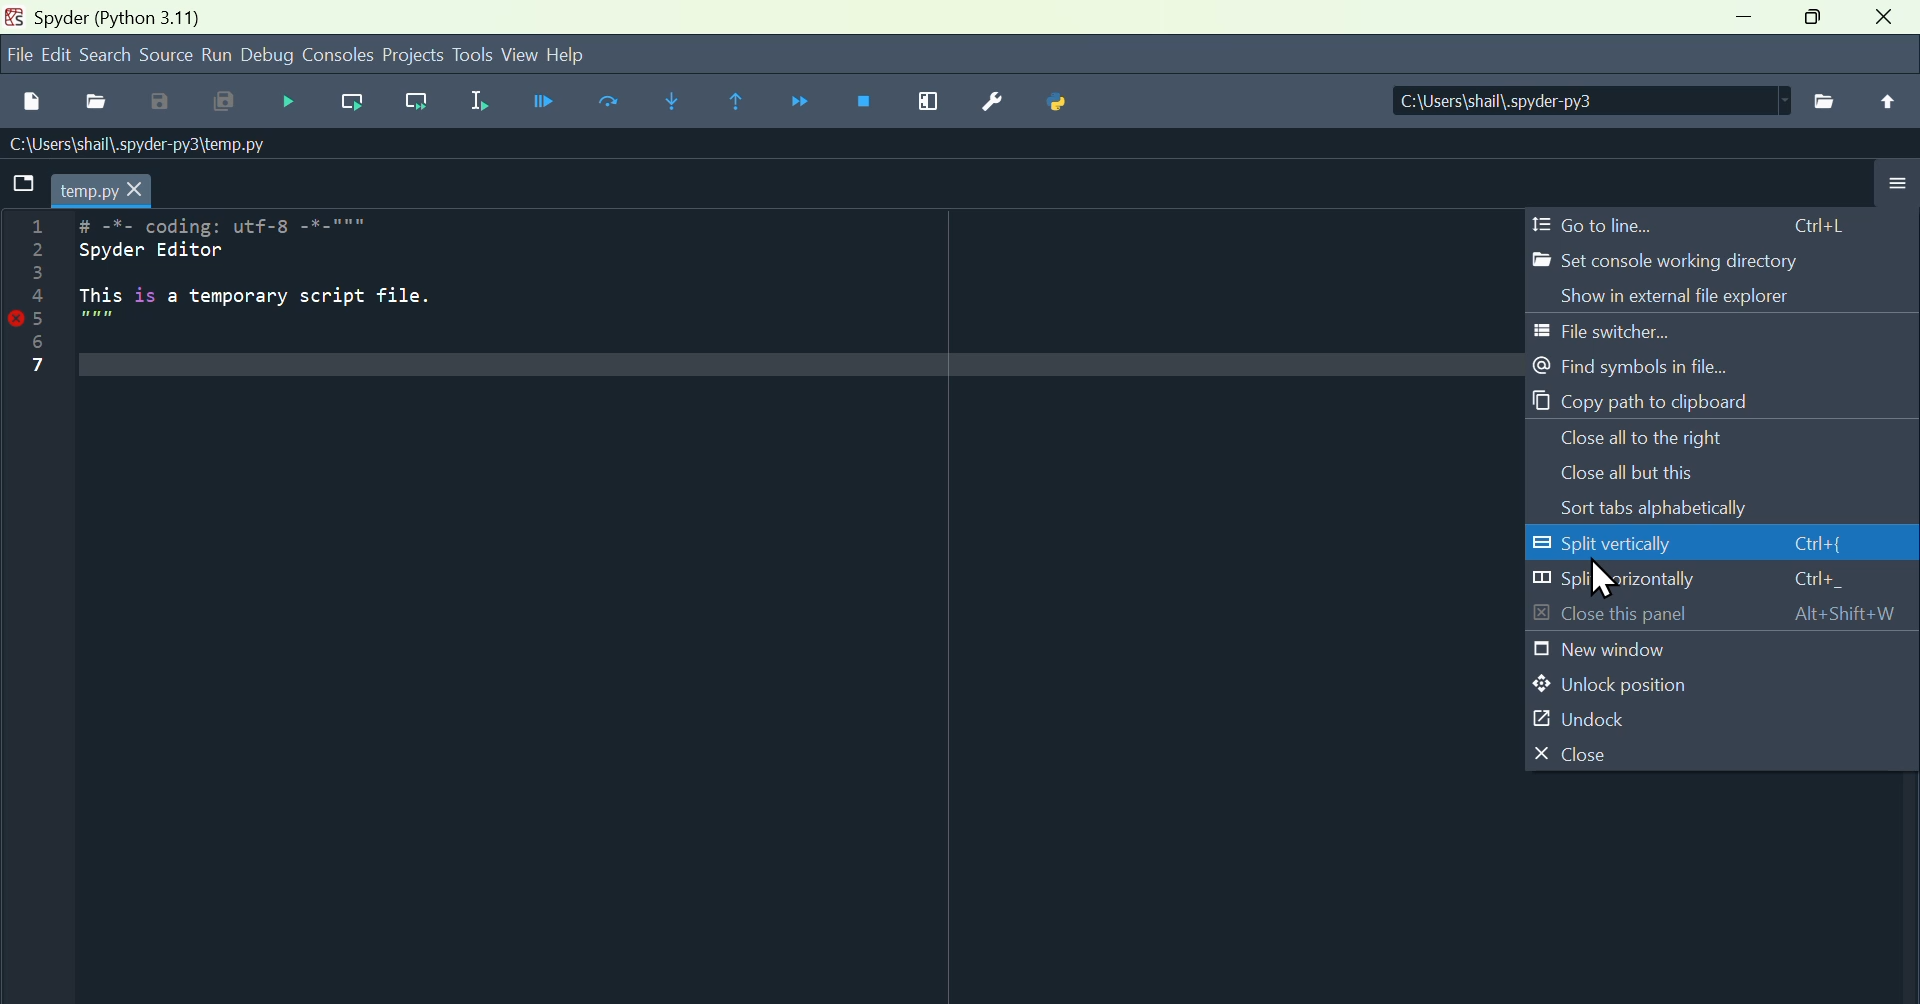  I want to click on run, so click(222, 57).